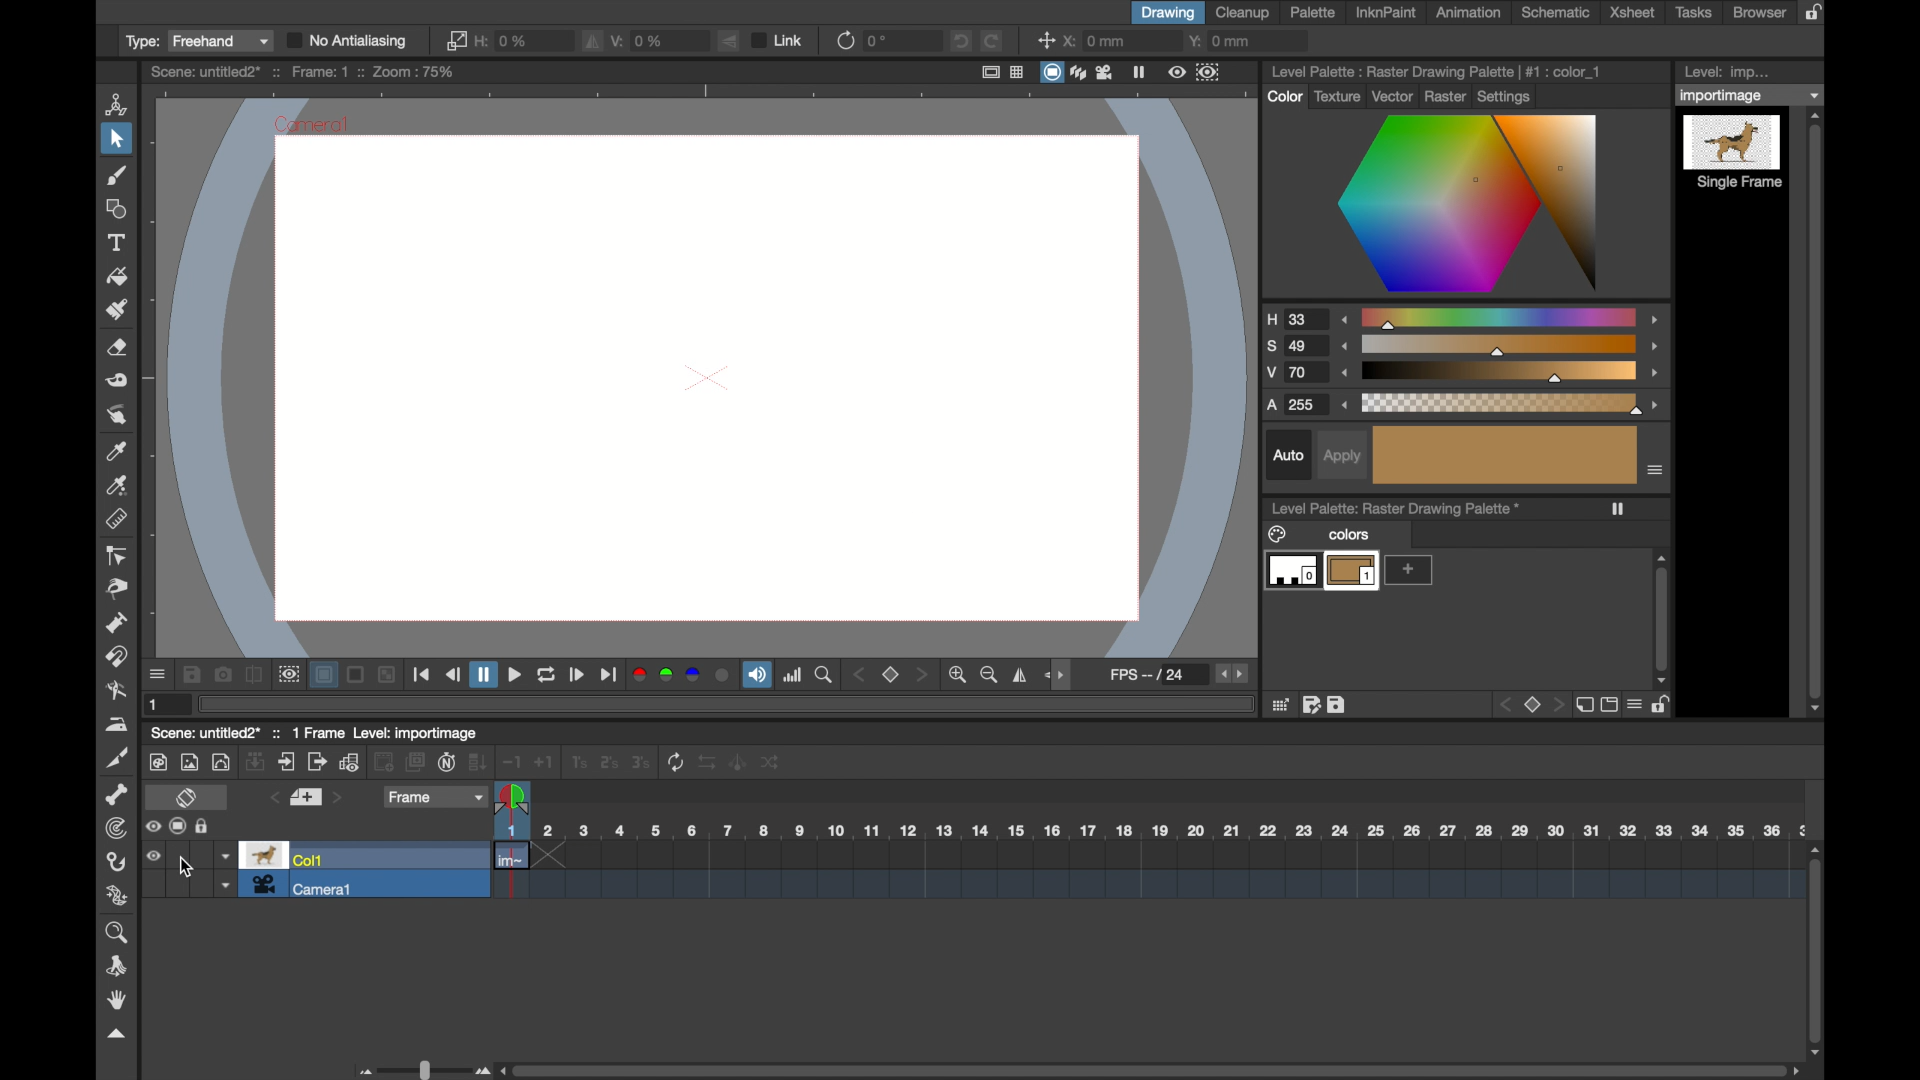 This screenshot has width=1920, height=1080. Describe the element at coordinates (1104, 71) in the screenshot. I see `film` at that location.